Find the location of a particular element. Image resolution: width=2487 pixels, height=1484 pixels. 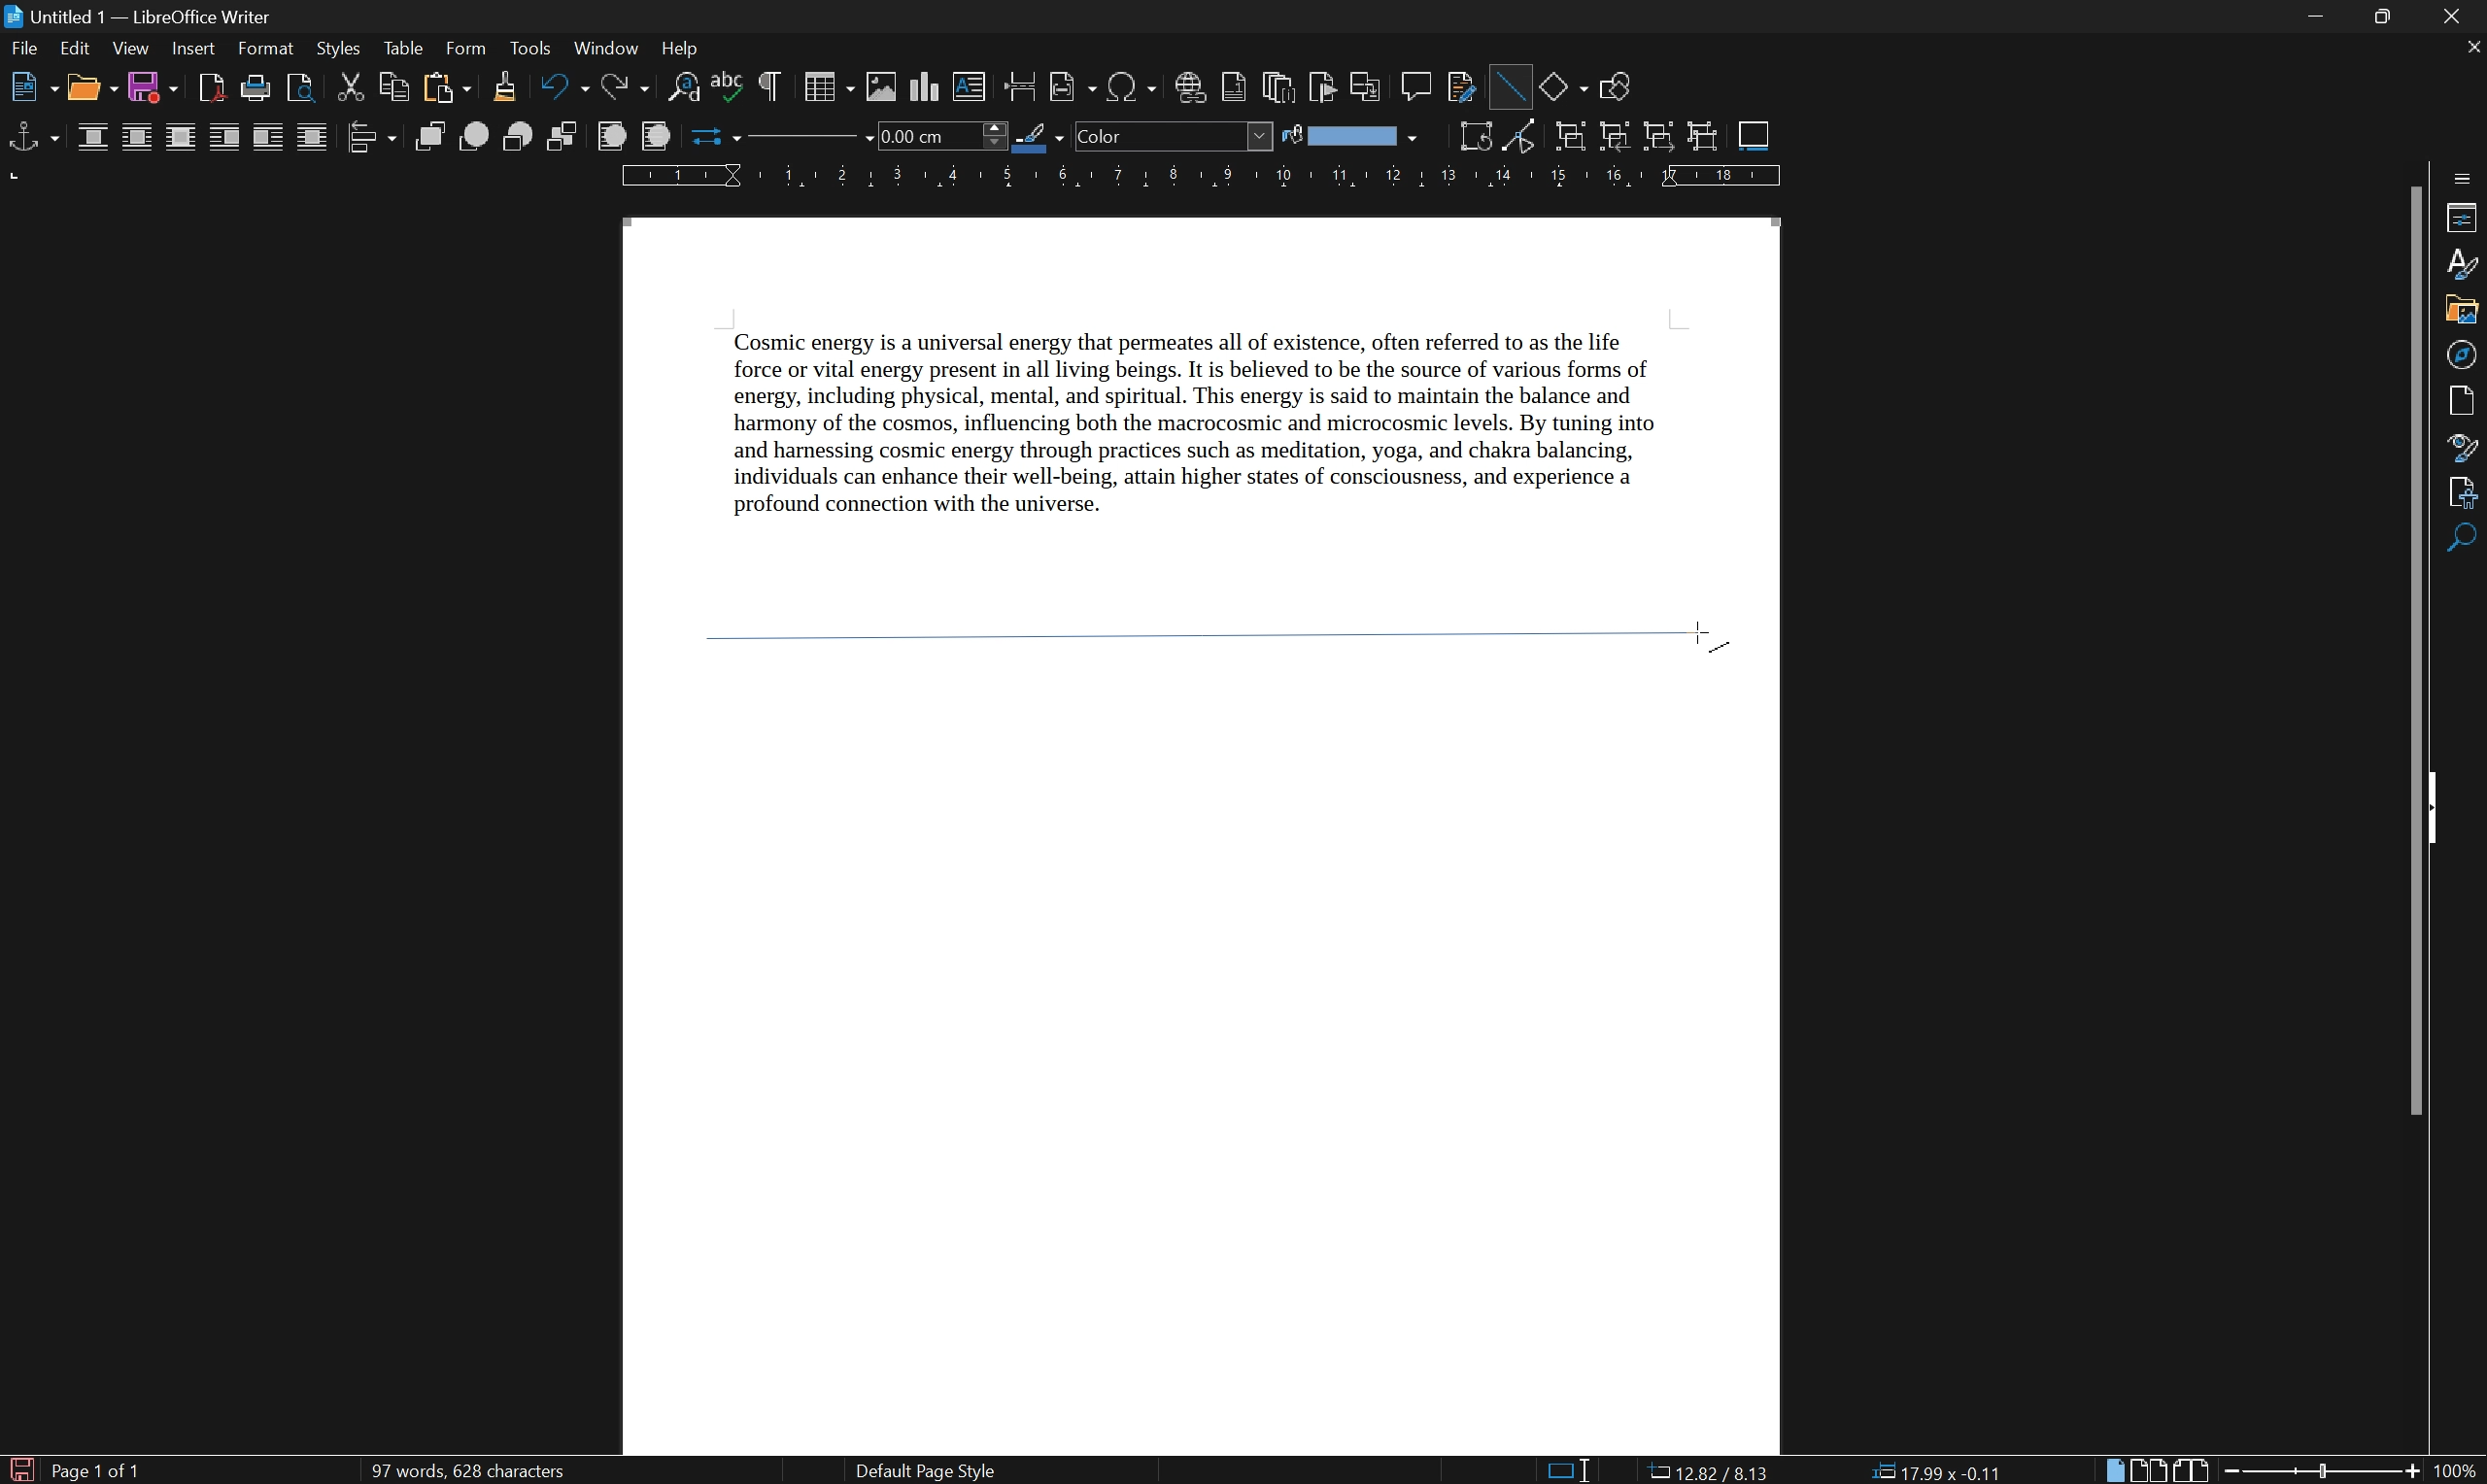

close is located at coordinates (2461, 16).